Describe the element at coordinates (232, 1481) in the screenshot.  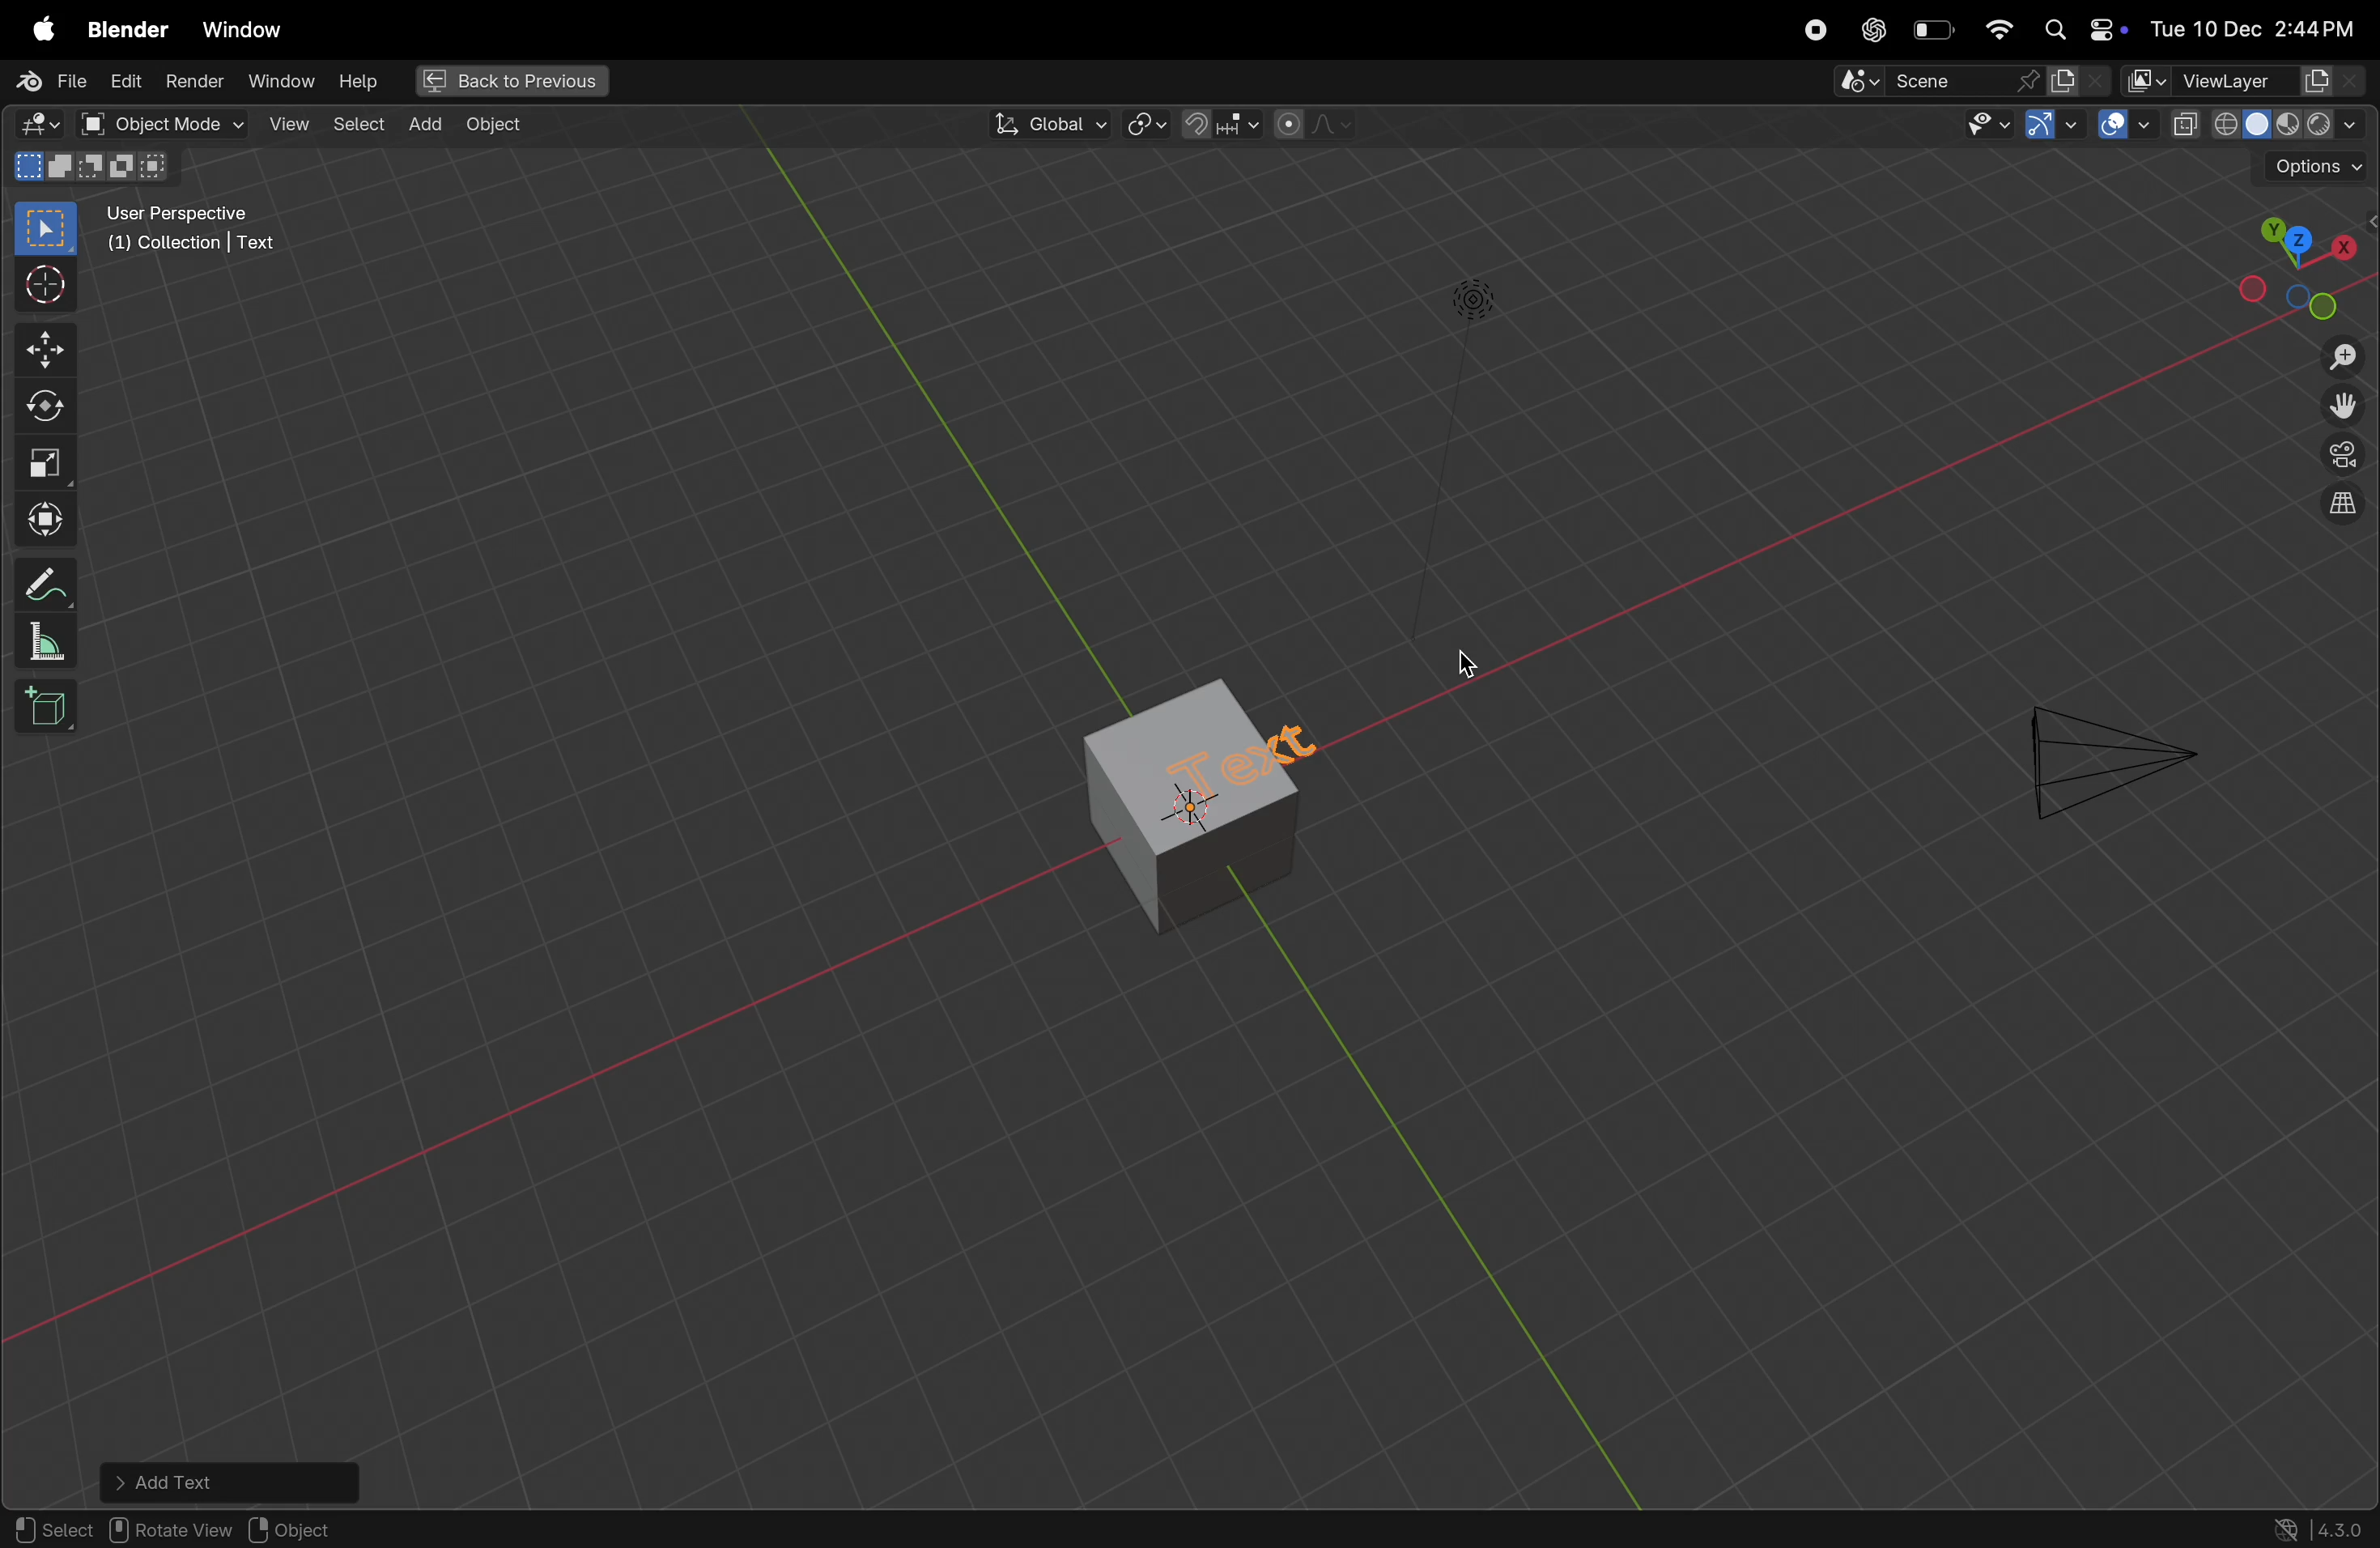
I see `add text` at that location.